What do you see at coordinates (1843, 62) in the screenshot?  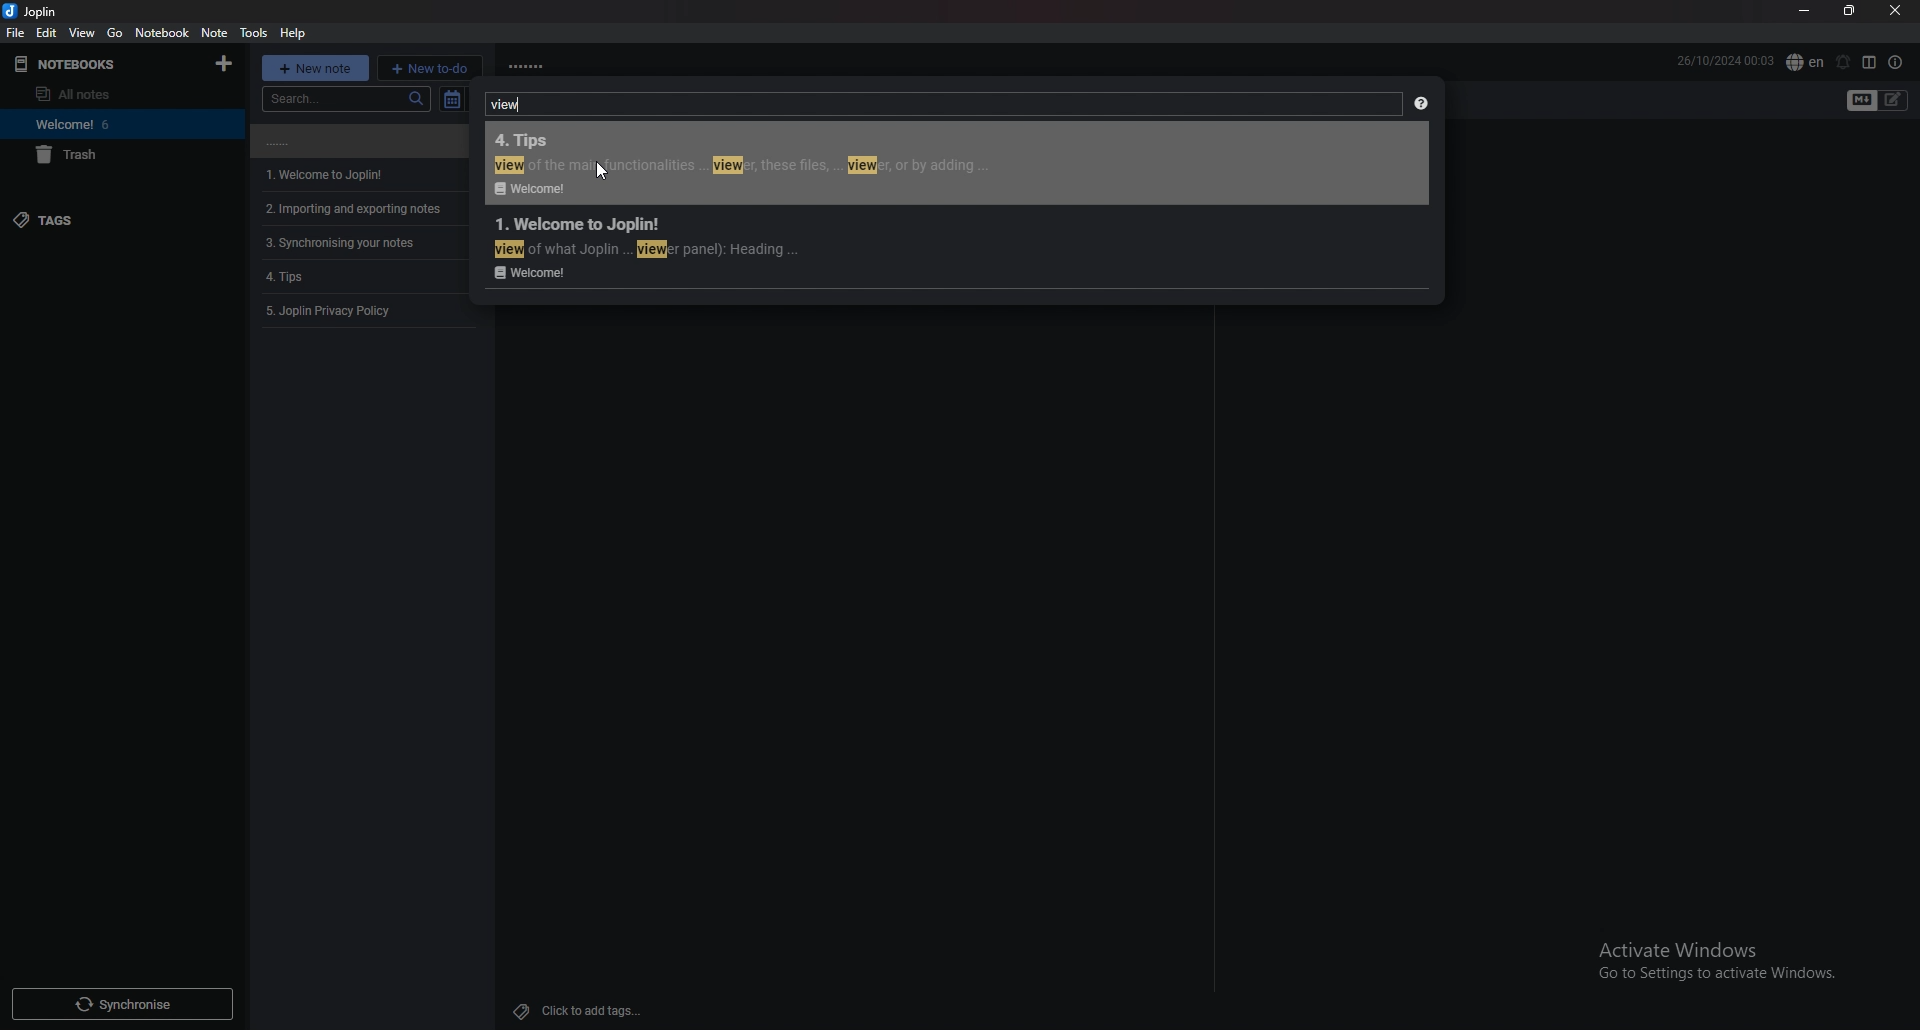 I see `set alarm` at bounding box center [1843, 62].